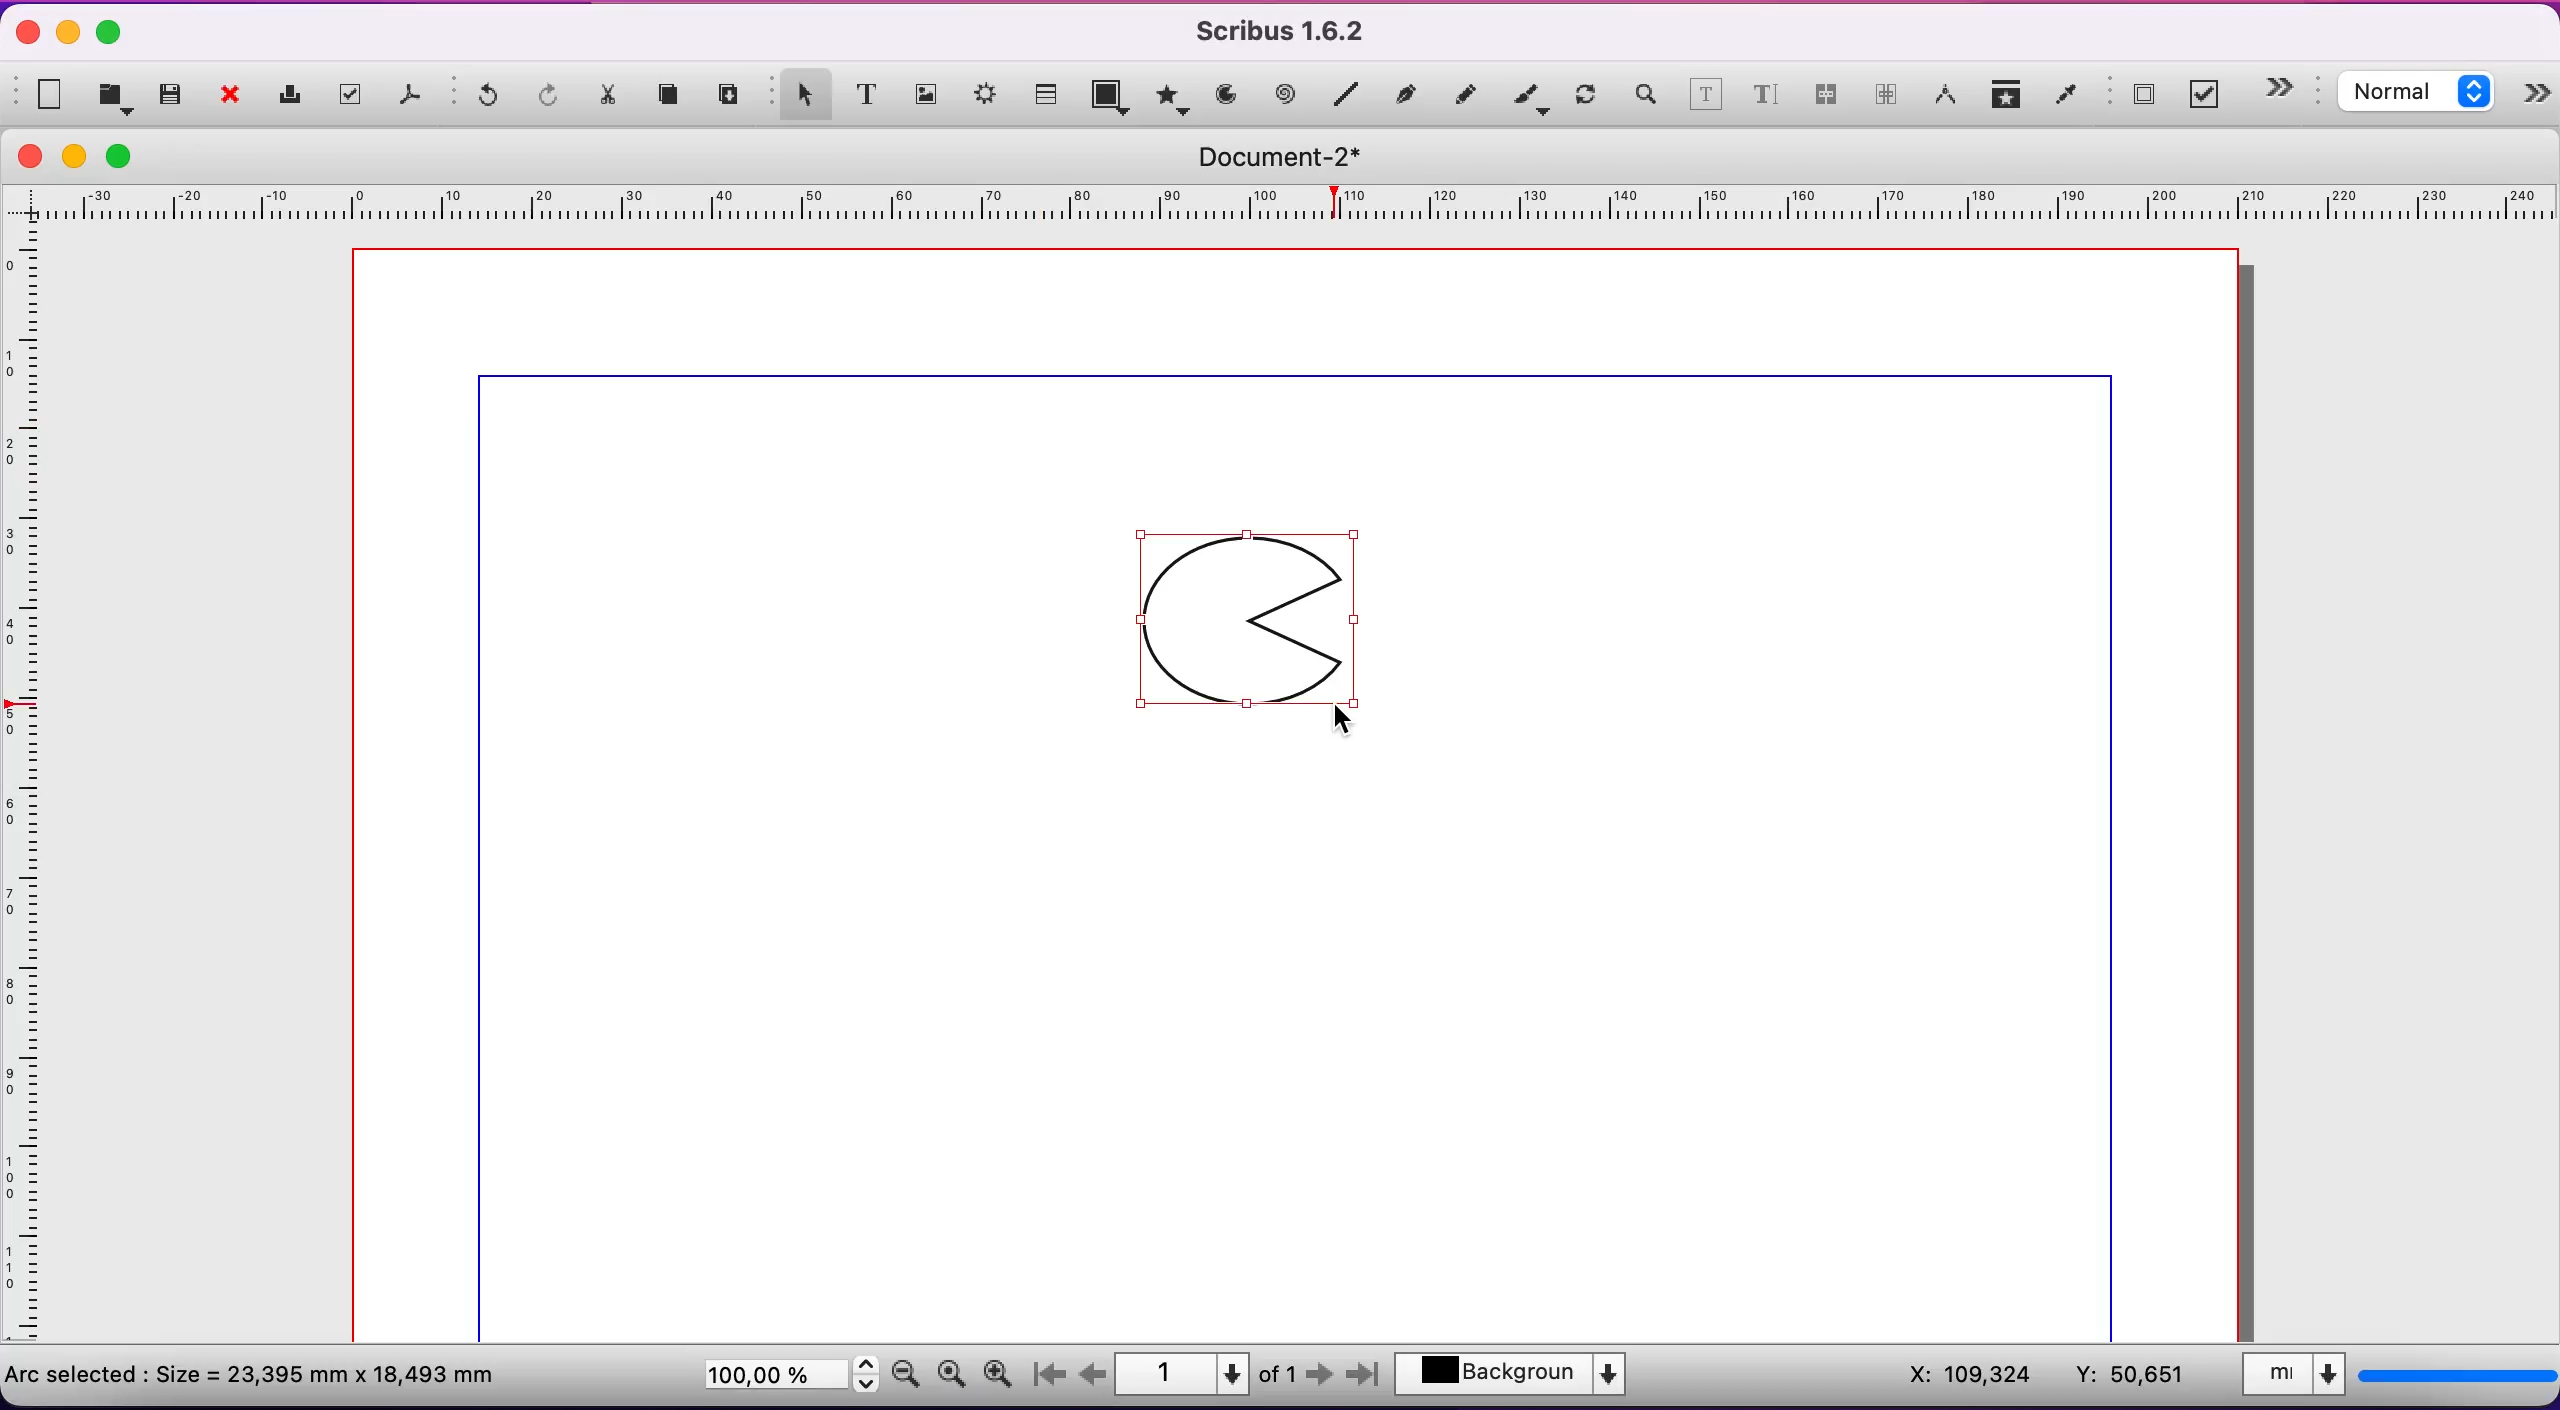 The height and width of the screenshot is (1410, 2560). I want to click on close, so click(236, 97).